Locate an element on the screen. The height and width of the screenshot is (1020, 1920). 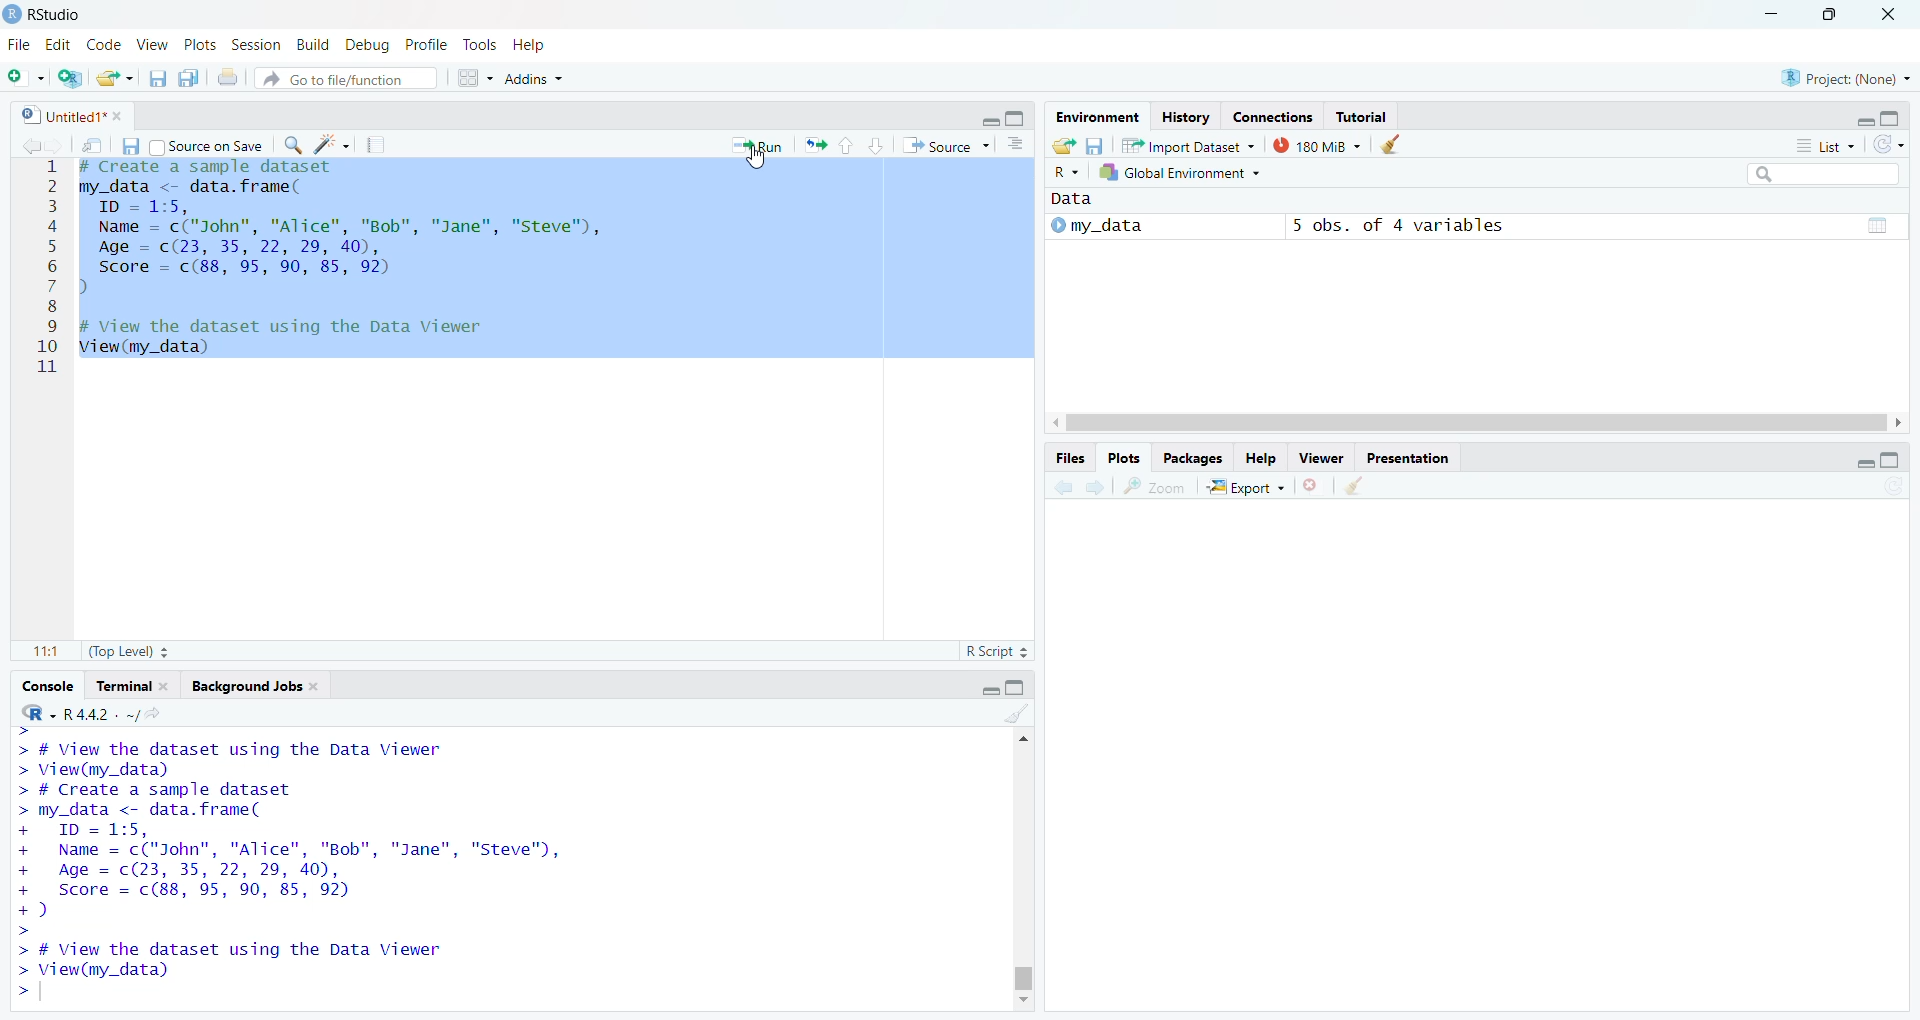
Help is located at coordinates (532, 47).